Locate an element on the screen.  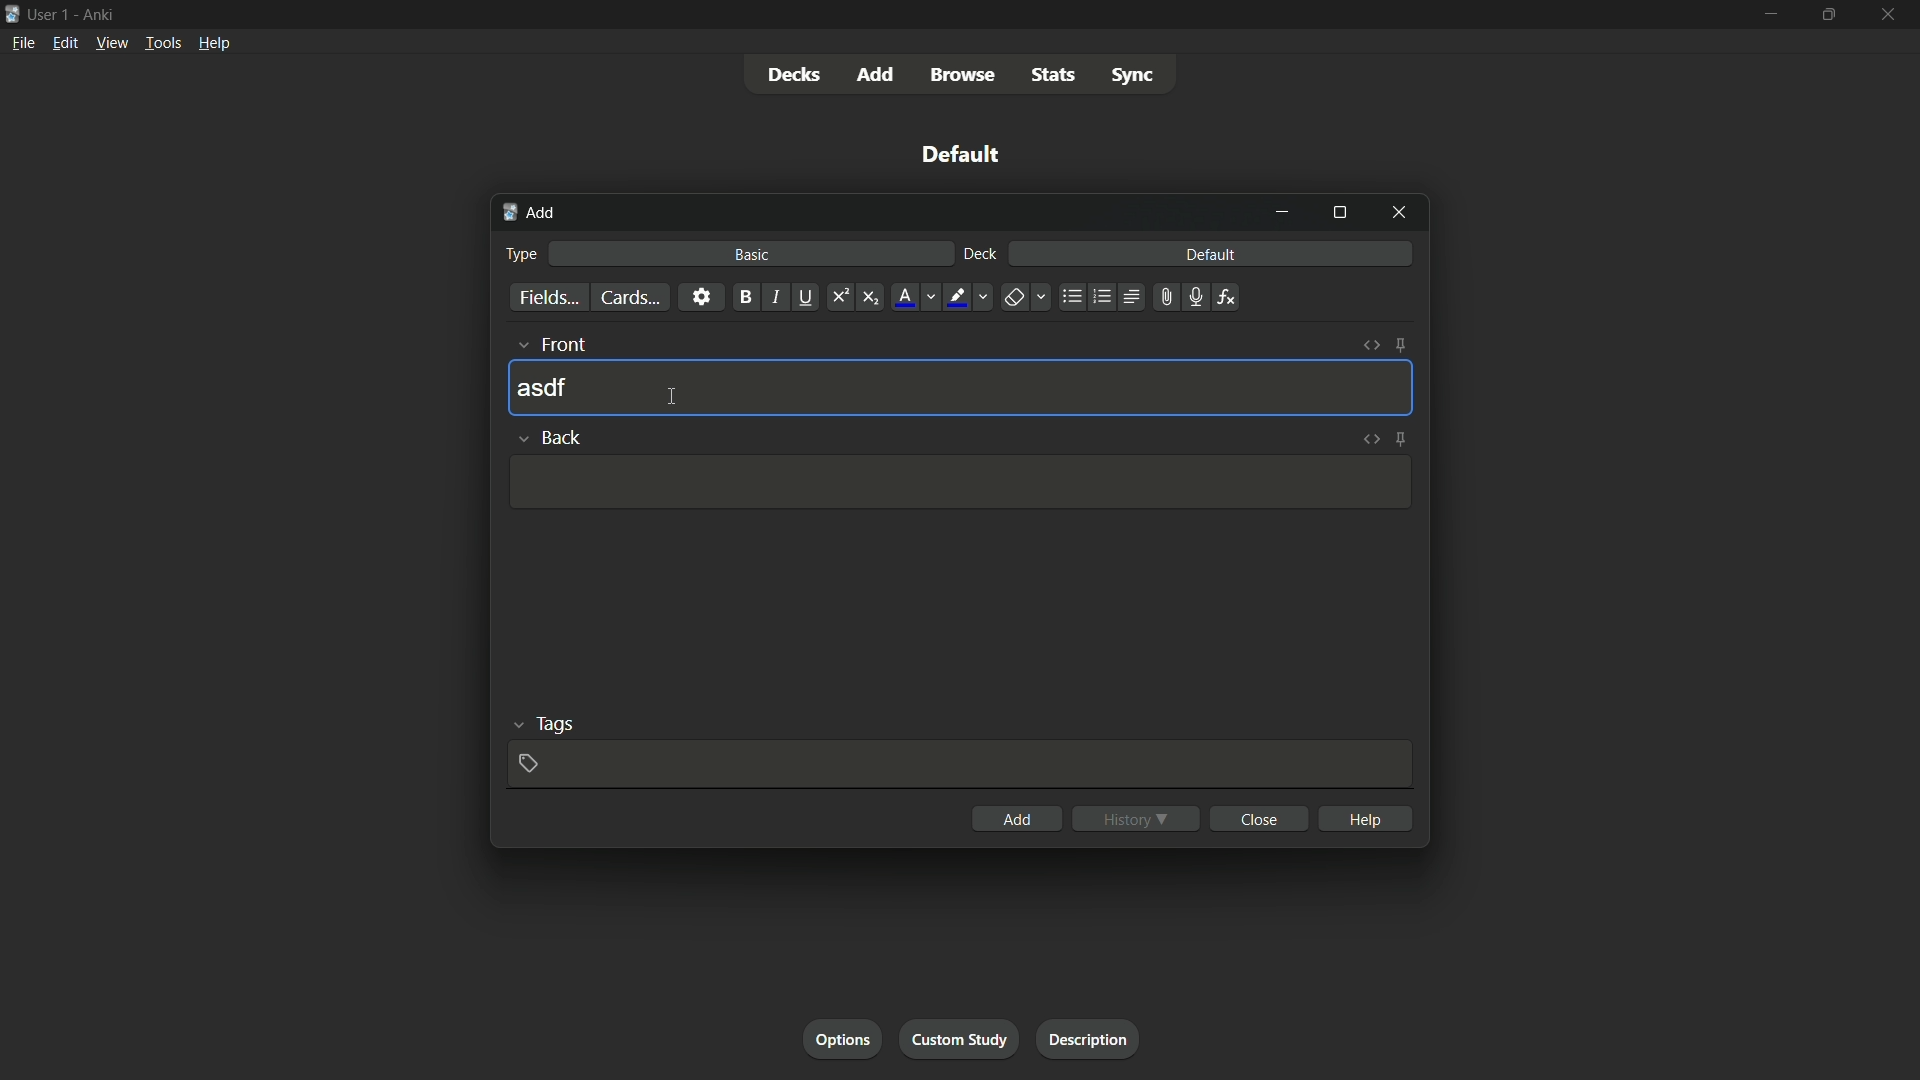
custom study is located at coordinates (957, 1039).